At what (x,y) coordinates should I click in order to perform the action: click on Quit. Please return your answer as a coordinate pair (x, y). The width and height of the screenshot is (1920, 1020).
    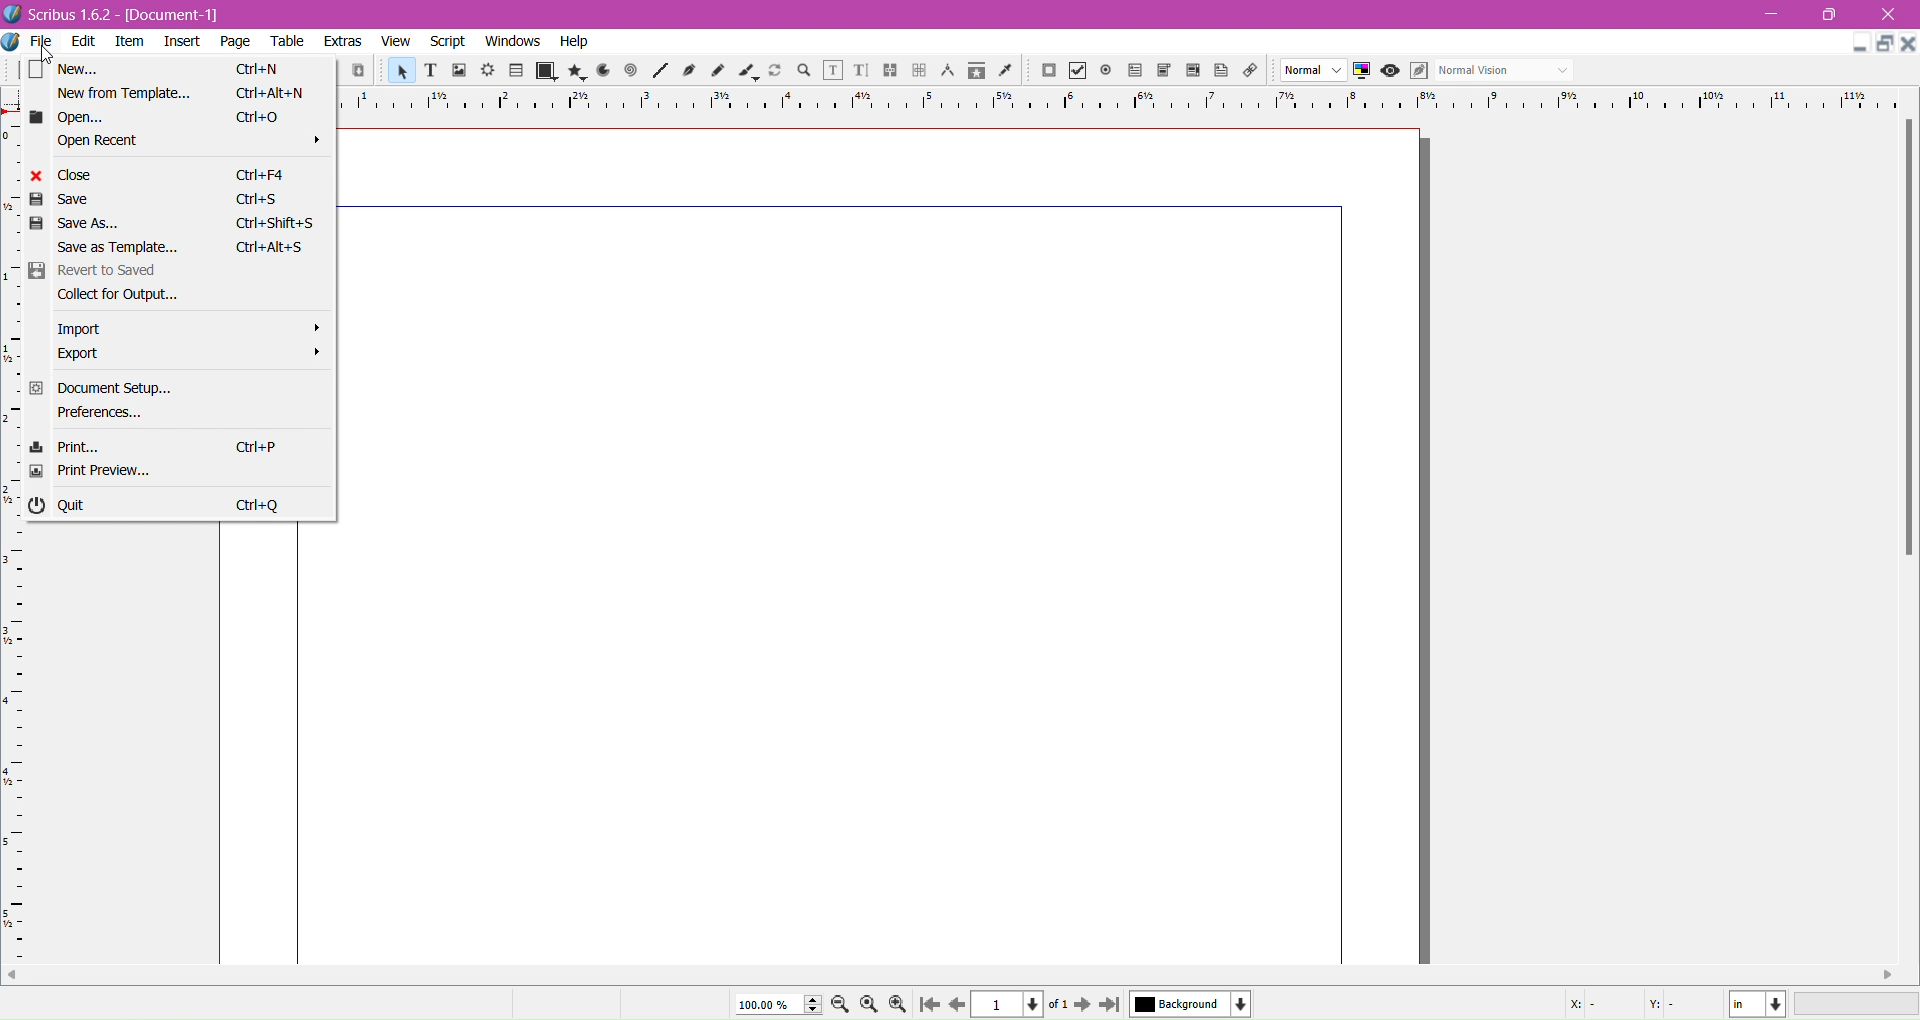
    Looking at the image, I should click on (159, 506).